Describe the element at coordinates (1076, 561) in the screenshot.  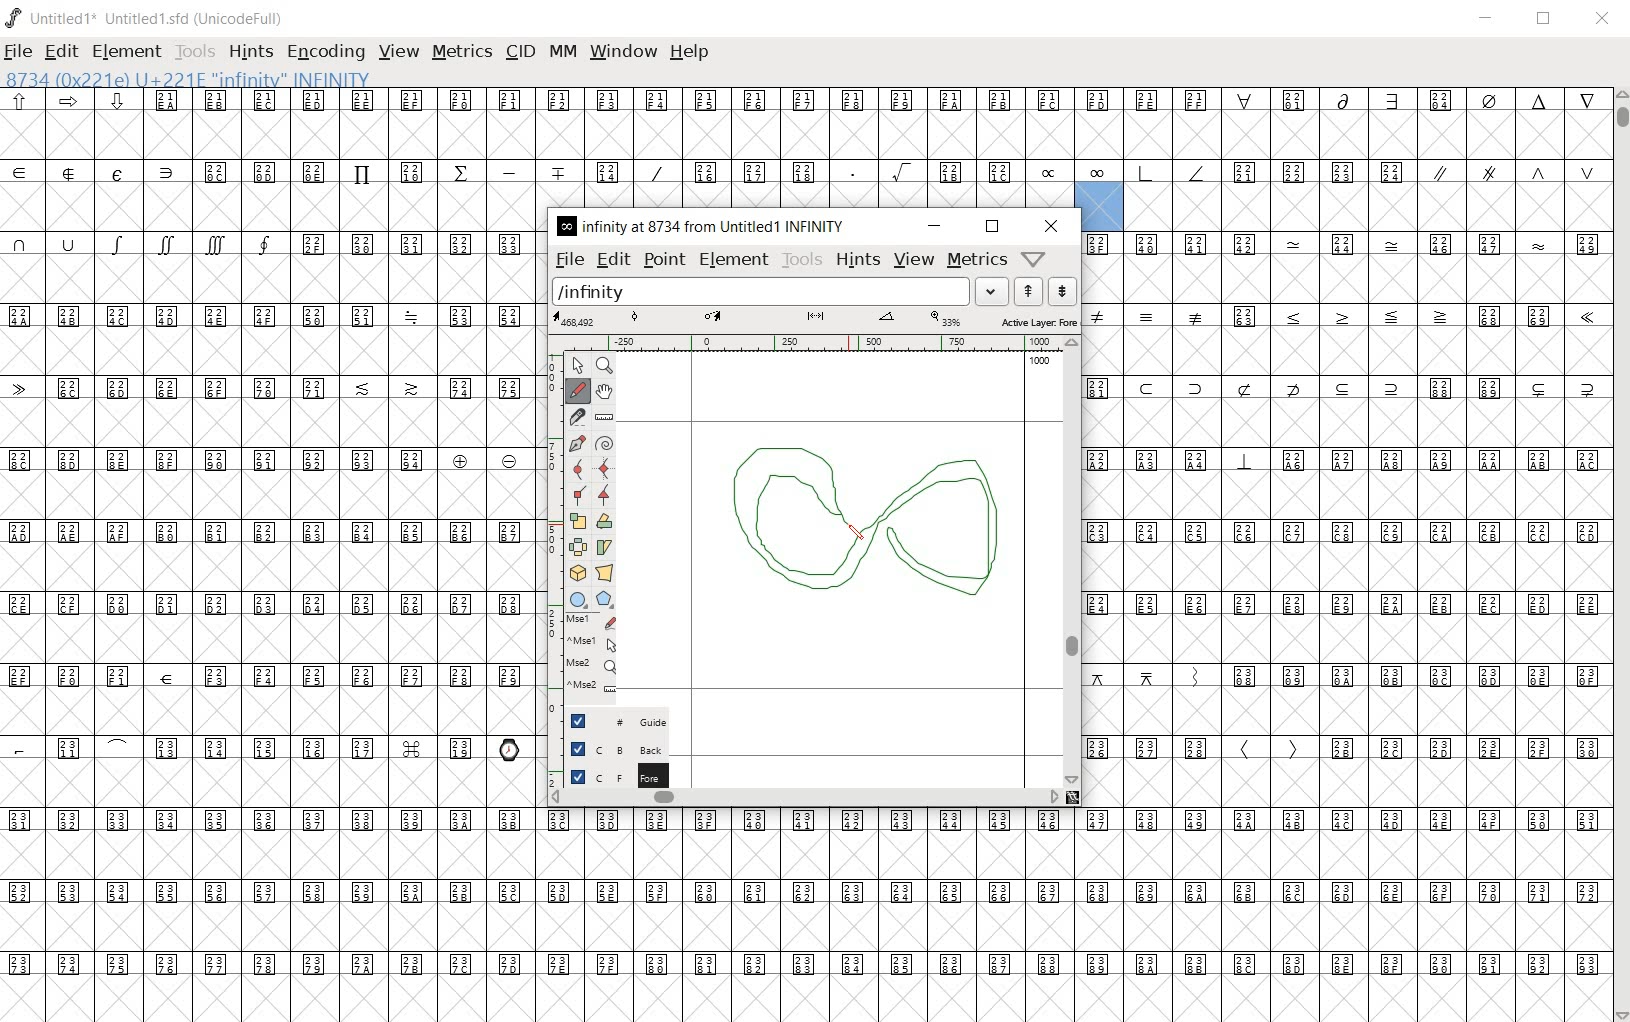
I see `scrollbar` at that location.